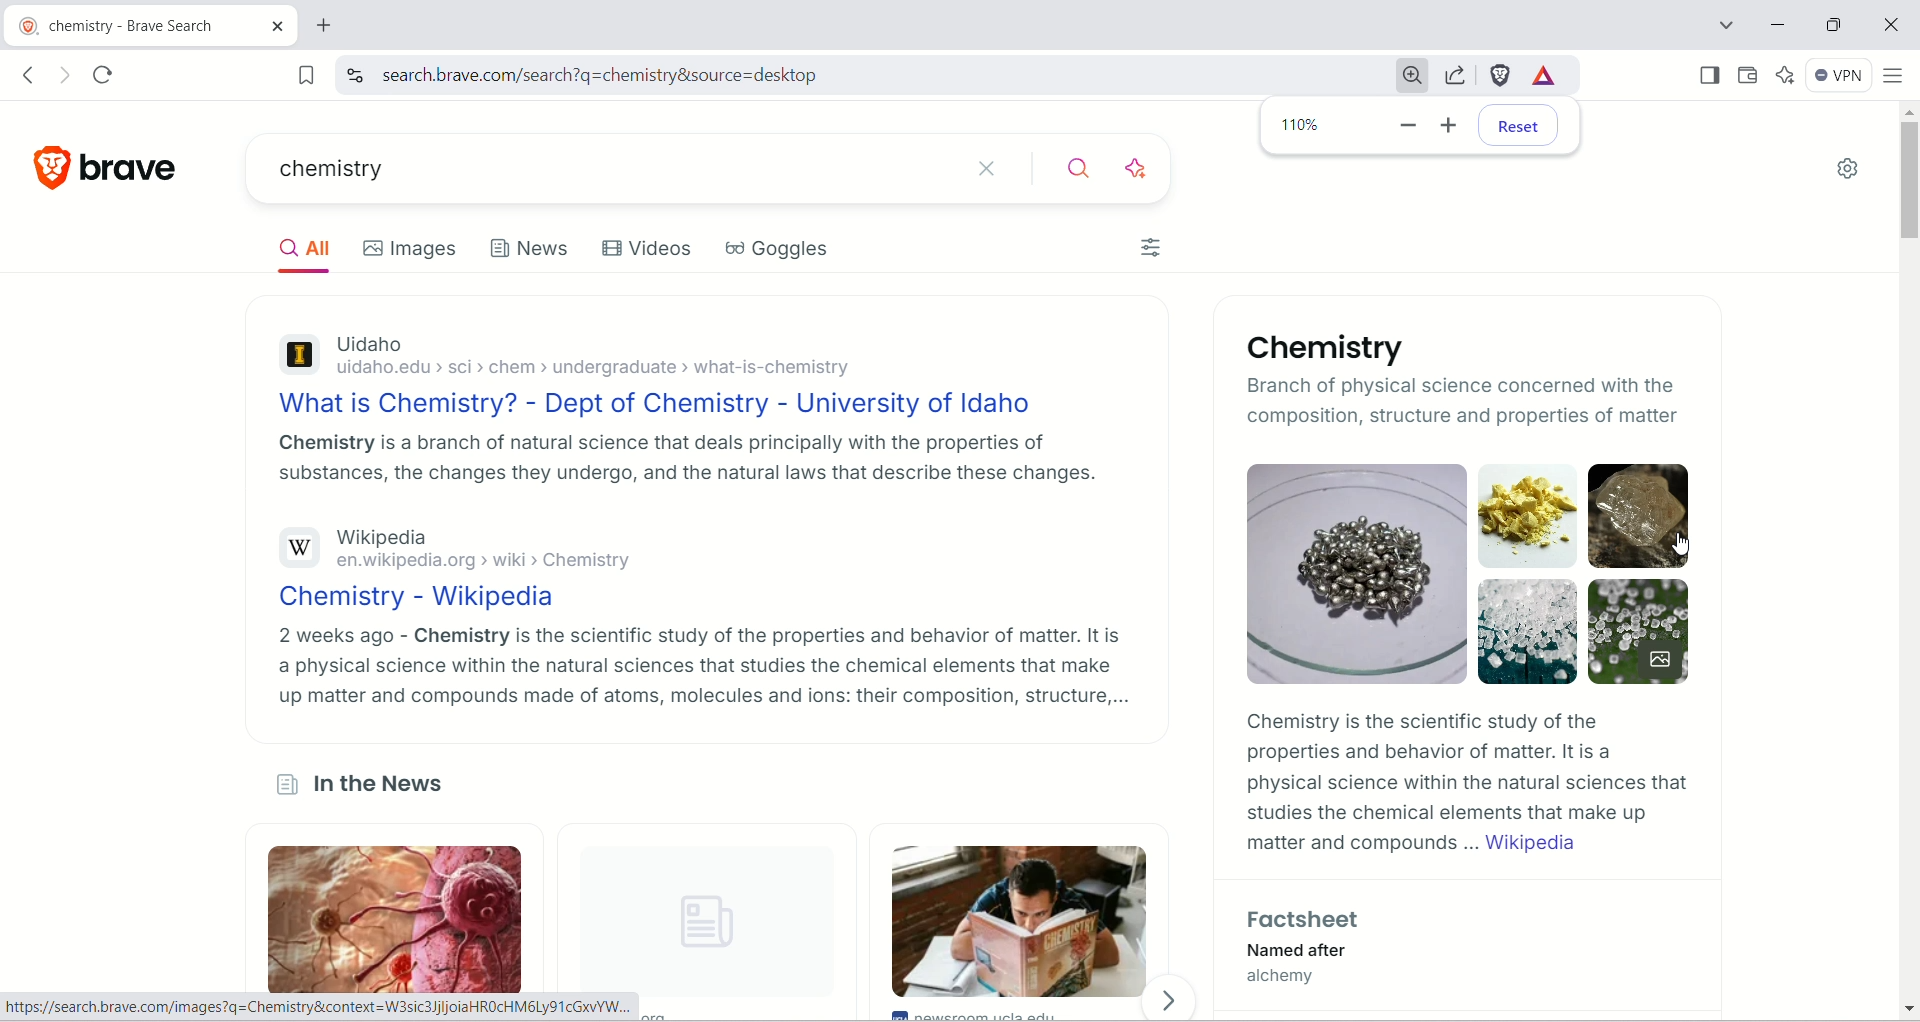 This screenshot has height=1022, width=1920. Describe the element at coordinates (1681, 542) in the screenshot. I see `cursor` at that location.